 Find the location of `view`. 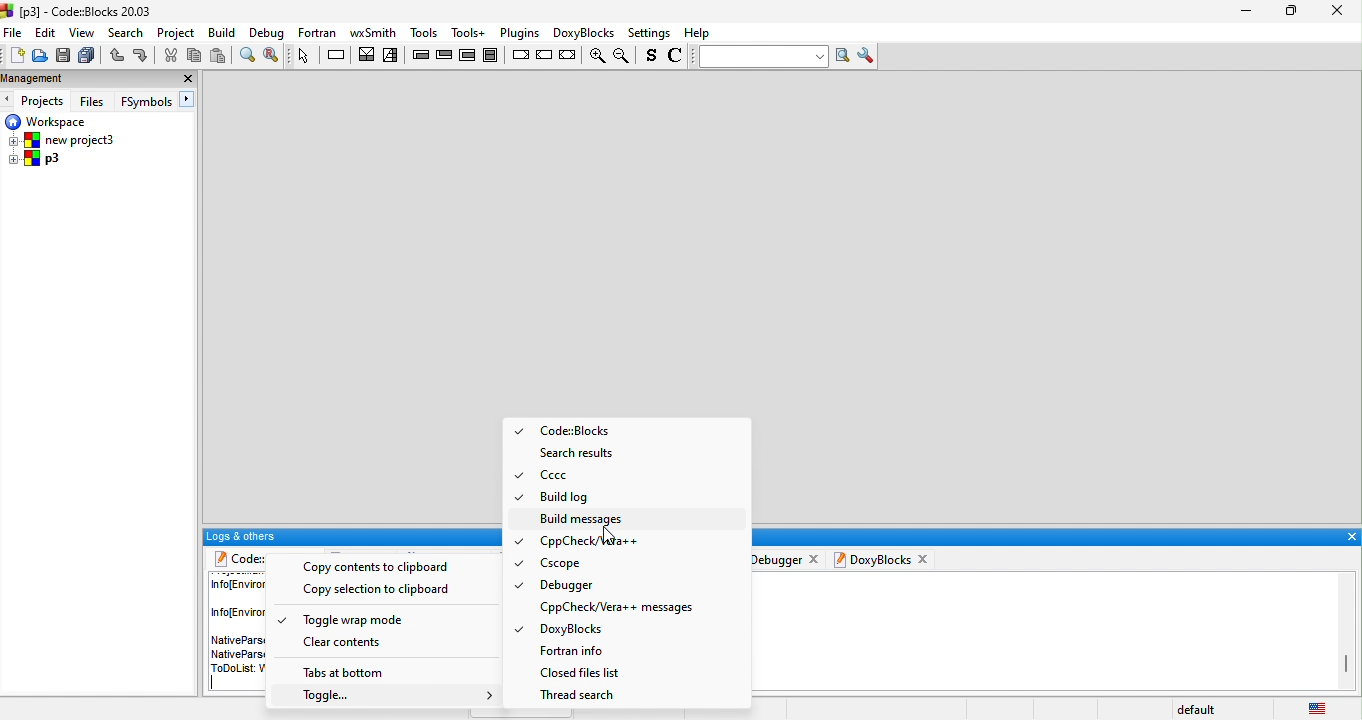

view is located at coordinates (83, 33).